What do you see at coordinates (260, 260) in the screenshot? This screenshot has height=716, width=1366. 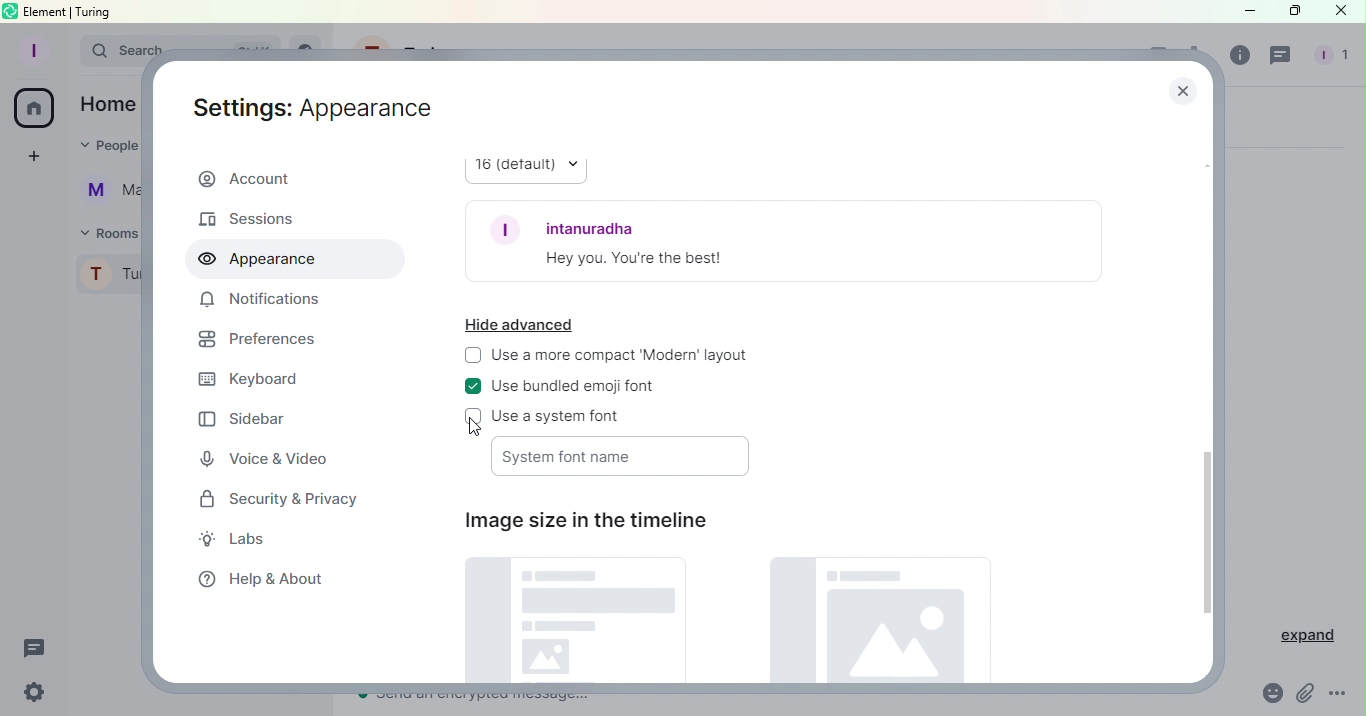 I see `Appearance` at bounding box center [260, 260].